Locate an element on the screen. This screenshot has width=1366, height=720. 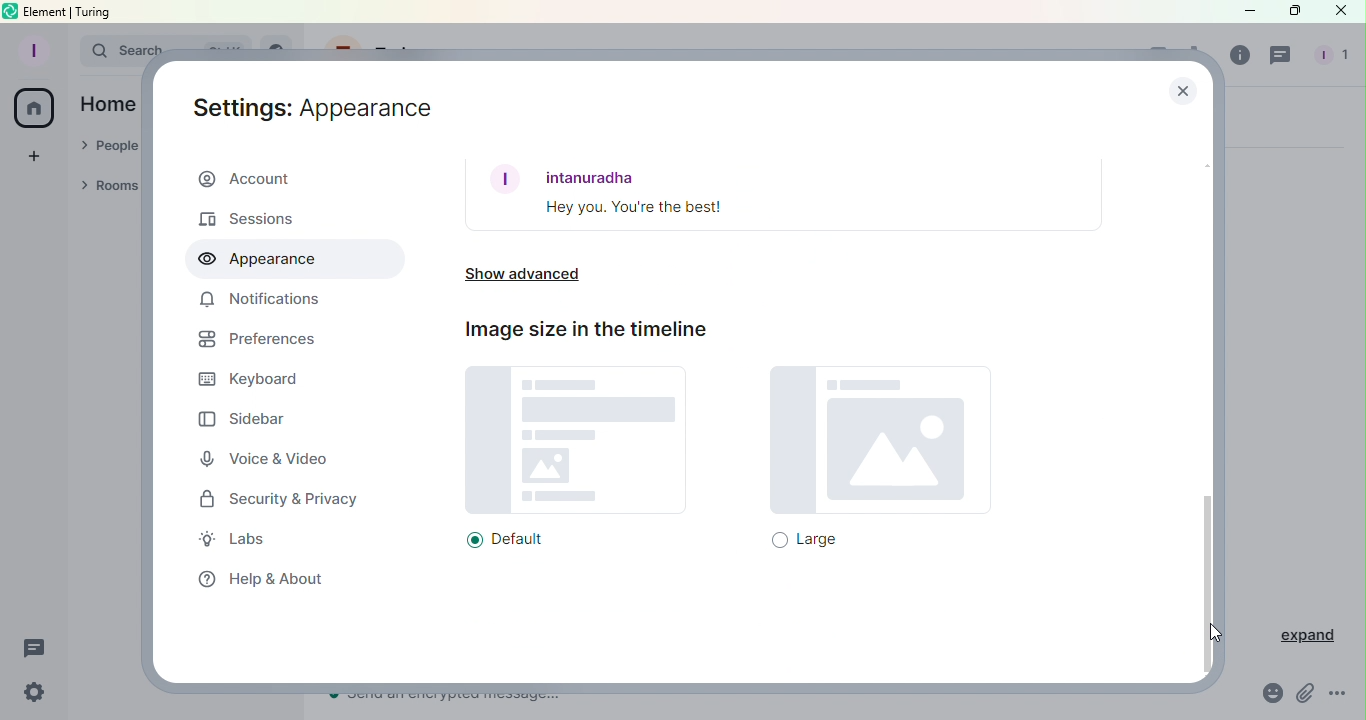
element is located at coordinates (47, 12).